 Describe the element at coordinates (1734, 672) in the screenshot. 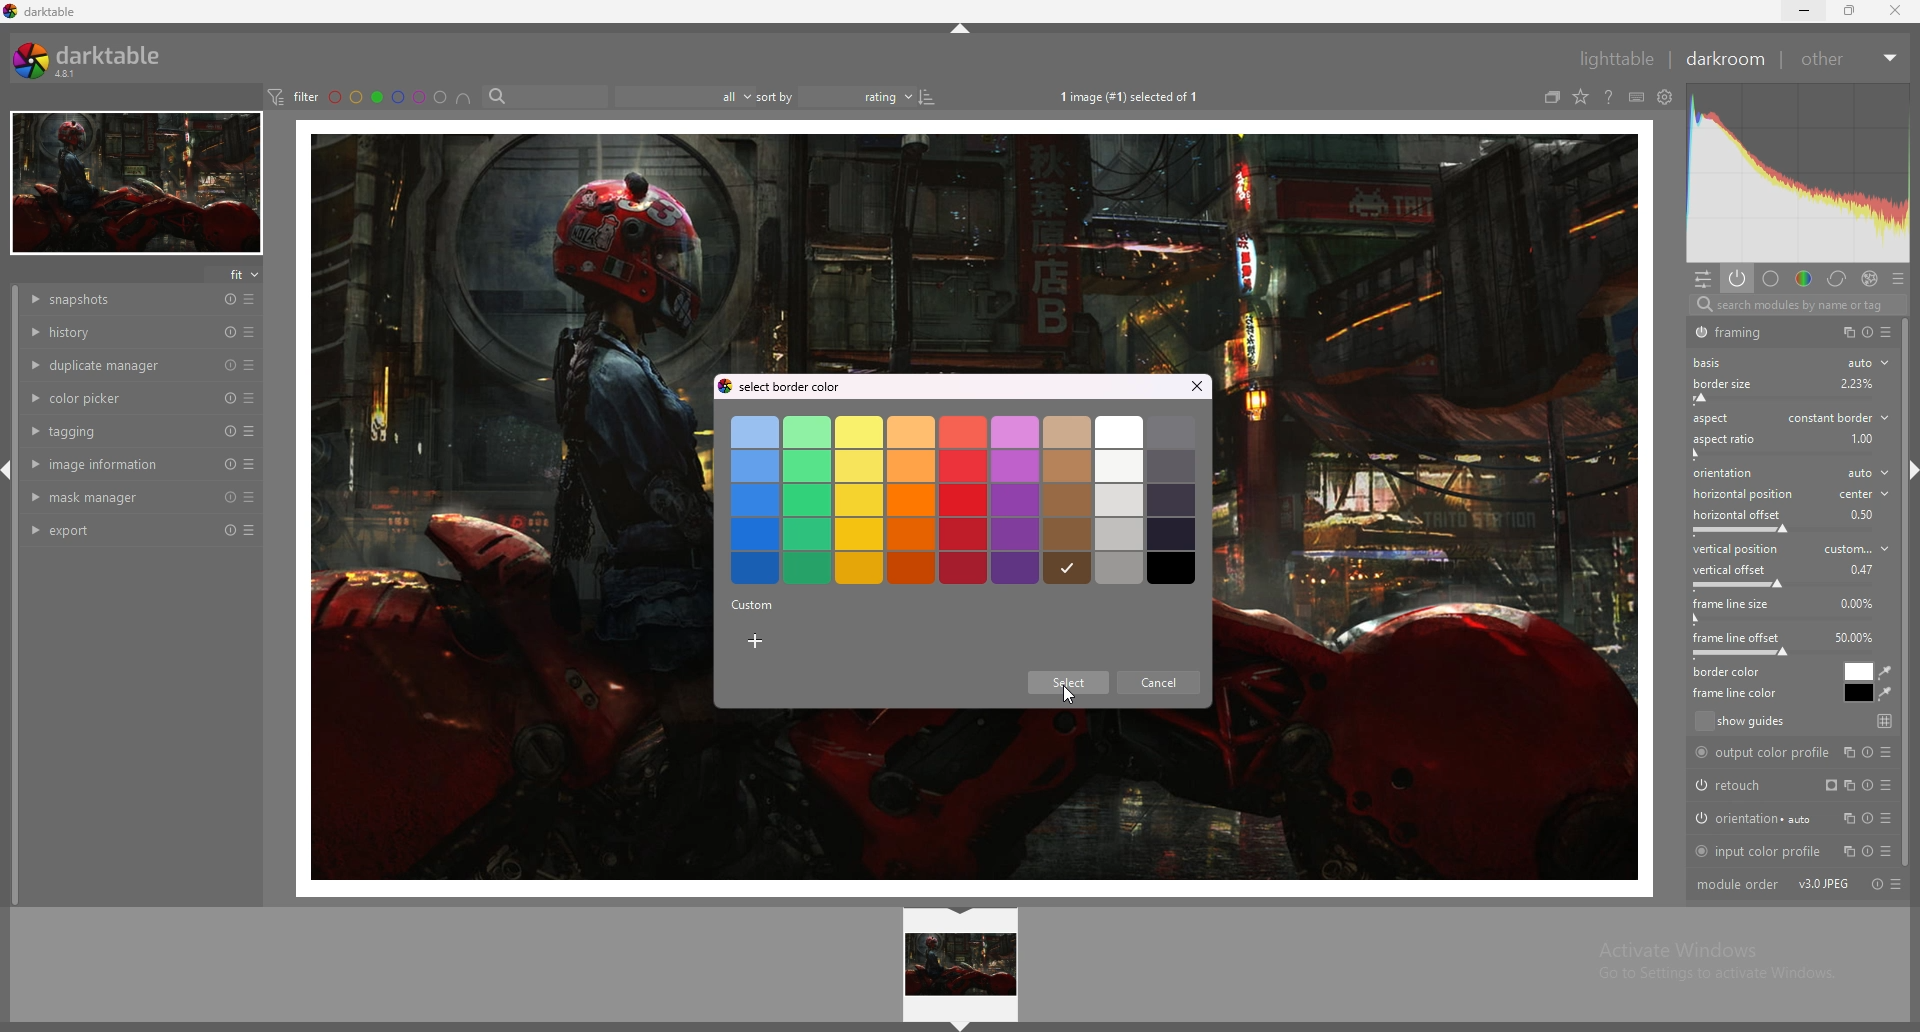

I see `border color` at that location.